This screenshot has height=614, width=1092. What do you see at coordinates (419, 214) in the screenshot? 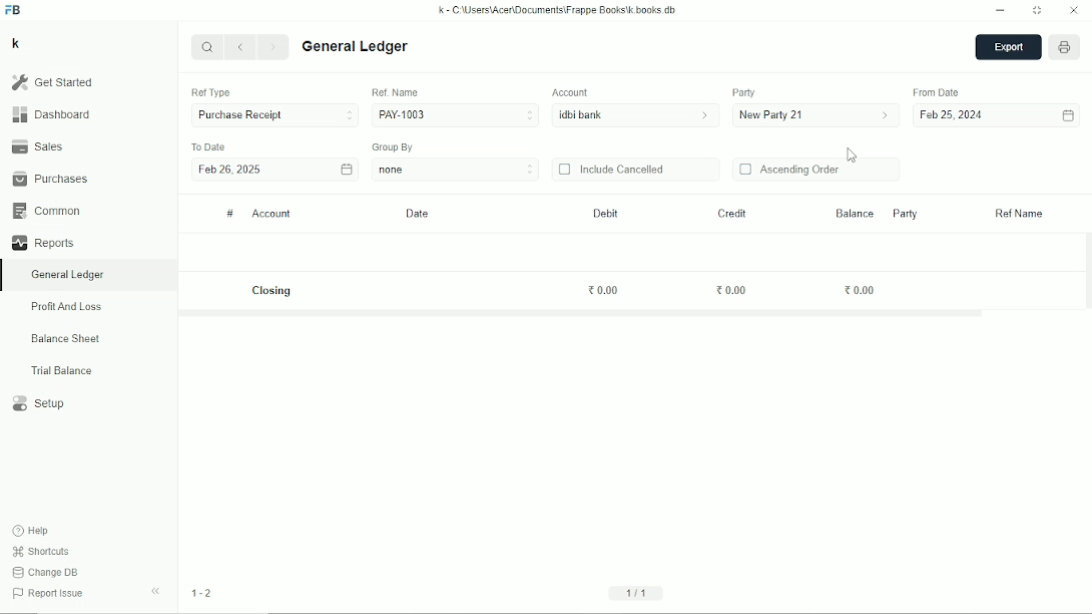
I see `Date` at bounding box center [419, 214].